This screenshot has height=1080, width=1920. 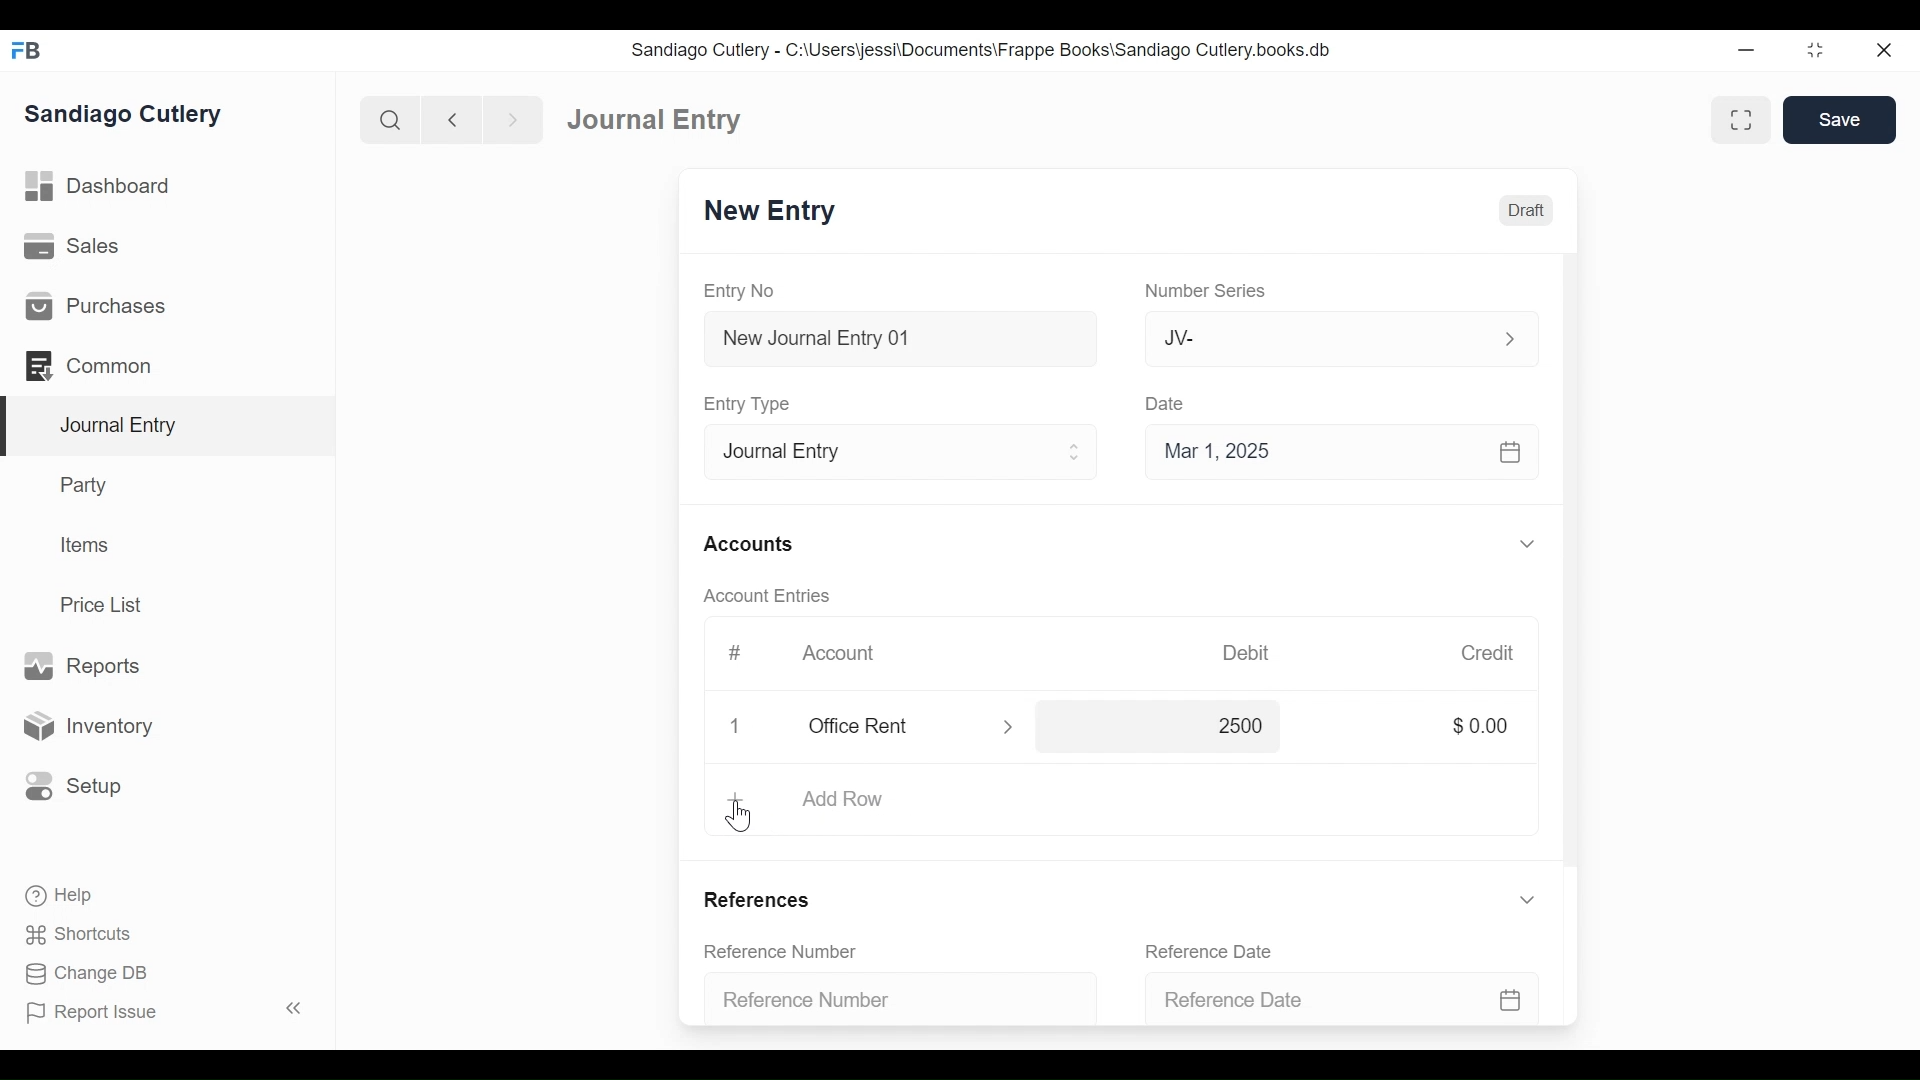 What do you see at coordinates (1342, 450) in the screenshot?
I see `Mar 1, 2025` at bounding box center [1342, 450].